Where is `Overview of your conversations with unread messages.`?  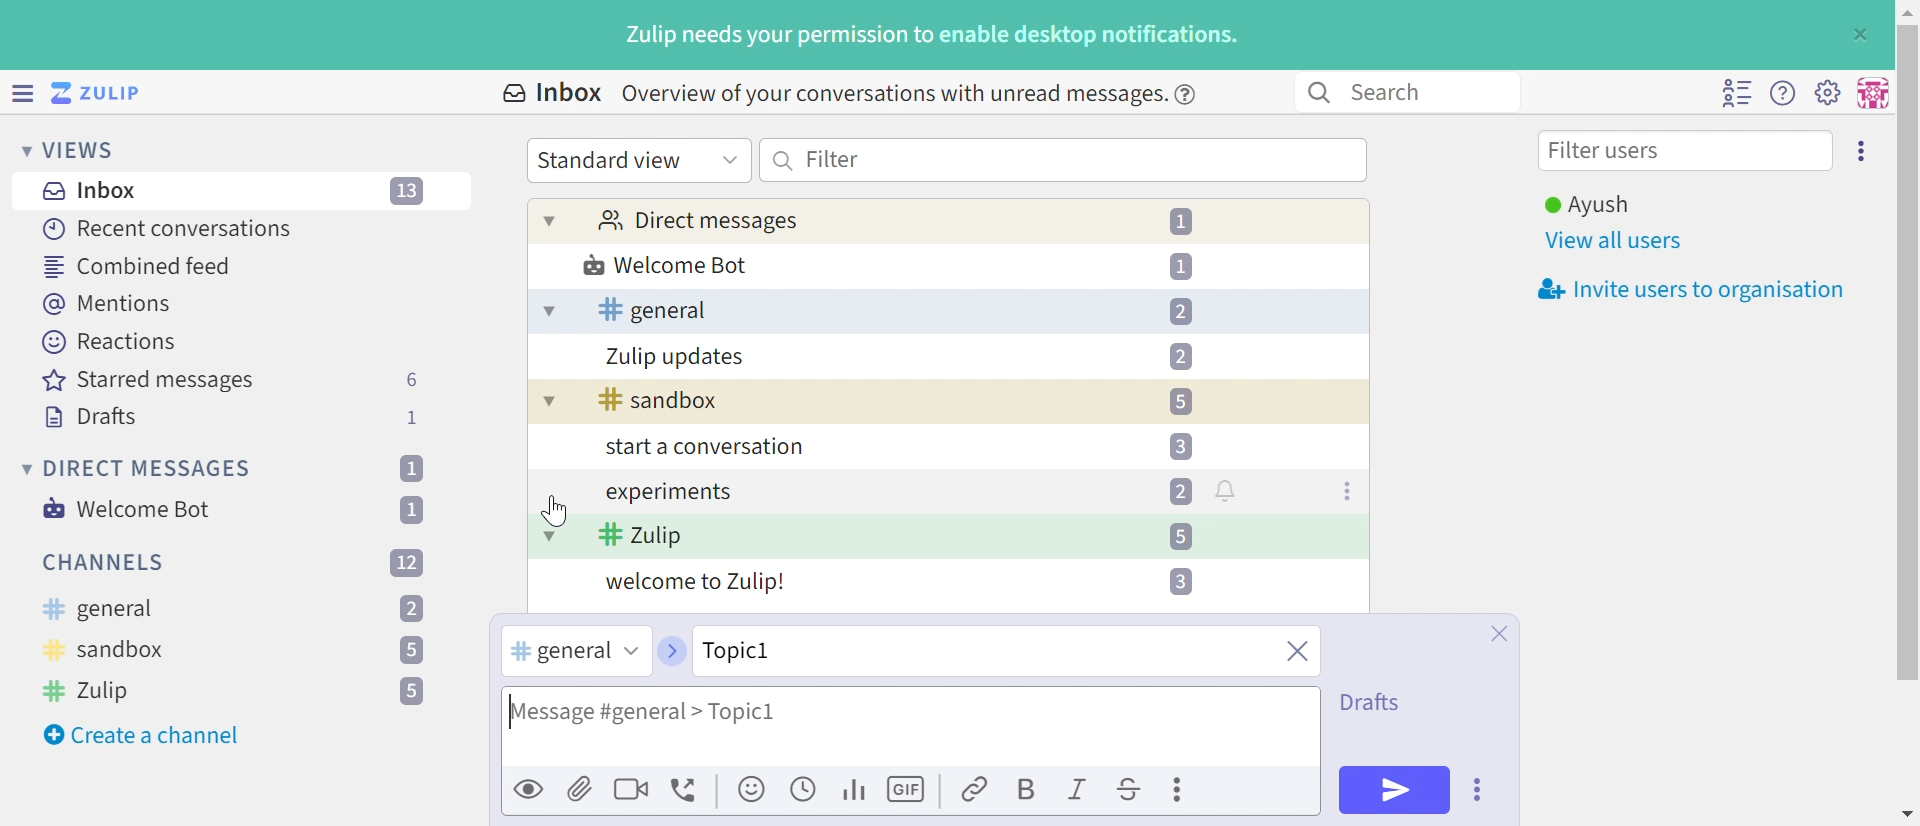
Overview of your conversations with unread messages. is located at coordinates (890, 93).